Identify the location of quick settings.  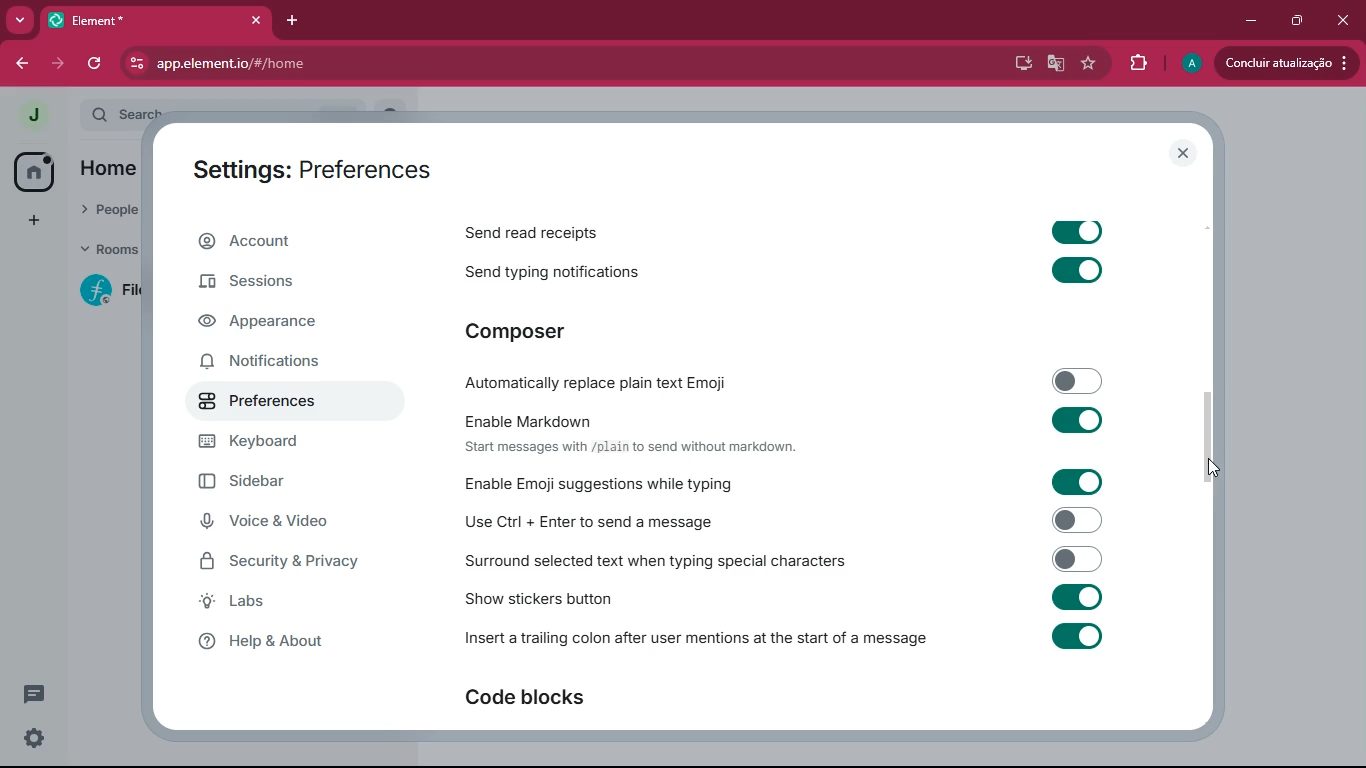
(35, 737).